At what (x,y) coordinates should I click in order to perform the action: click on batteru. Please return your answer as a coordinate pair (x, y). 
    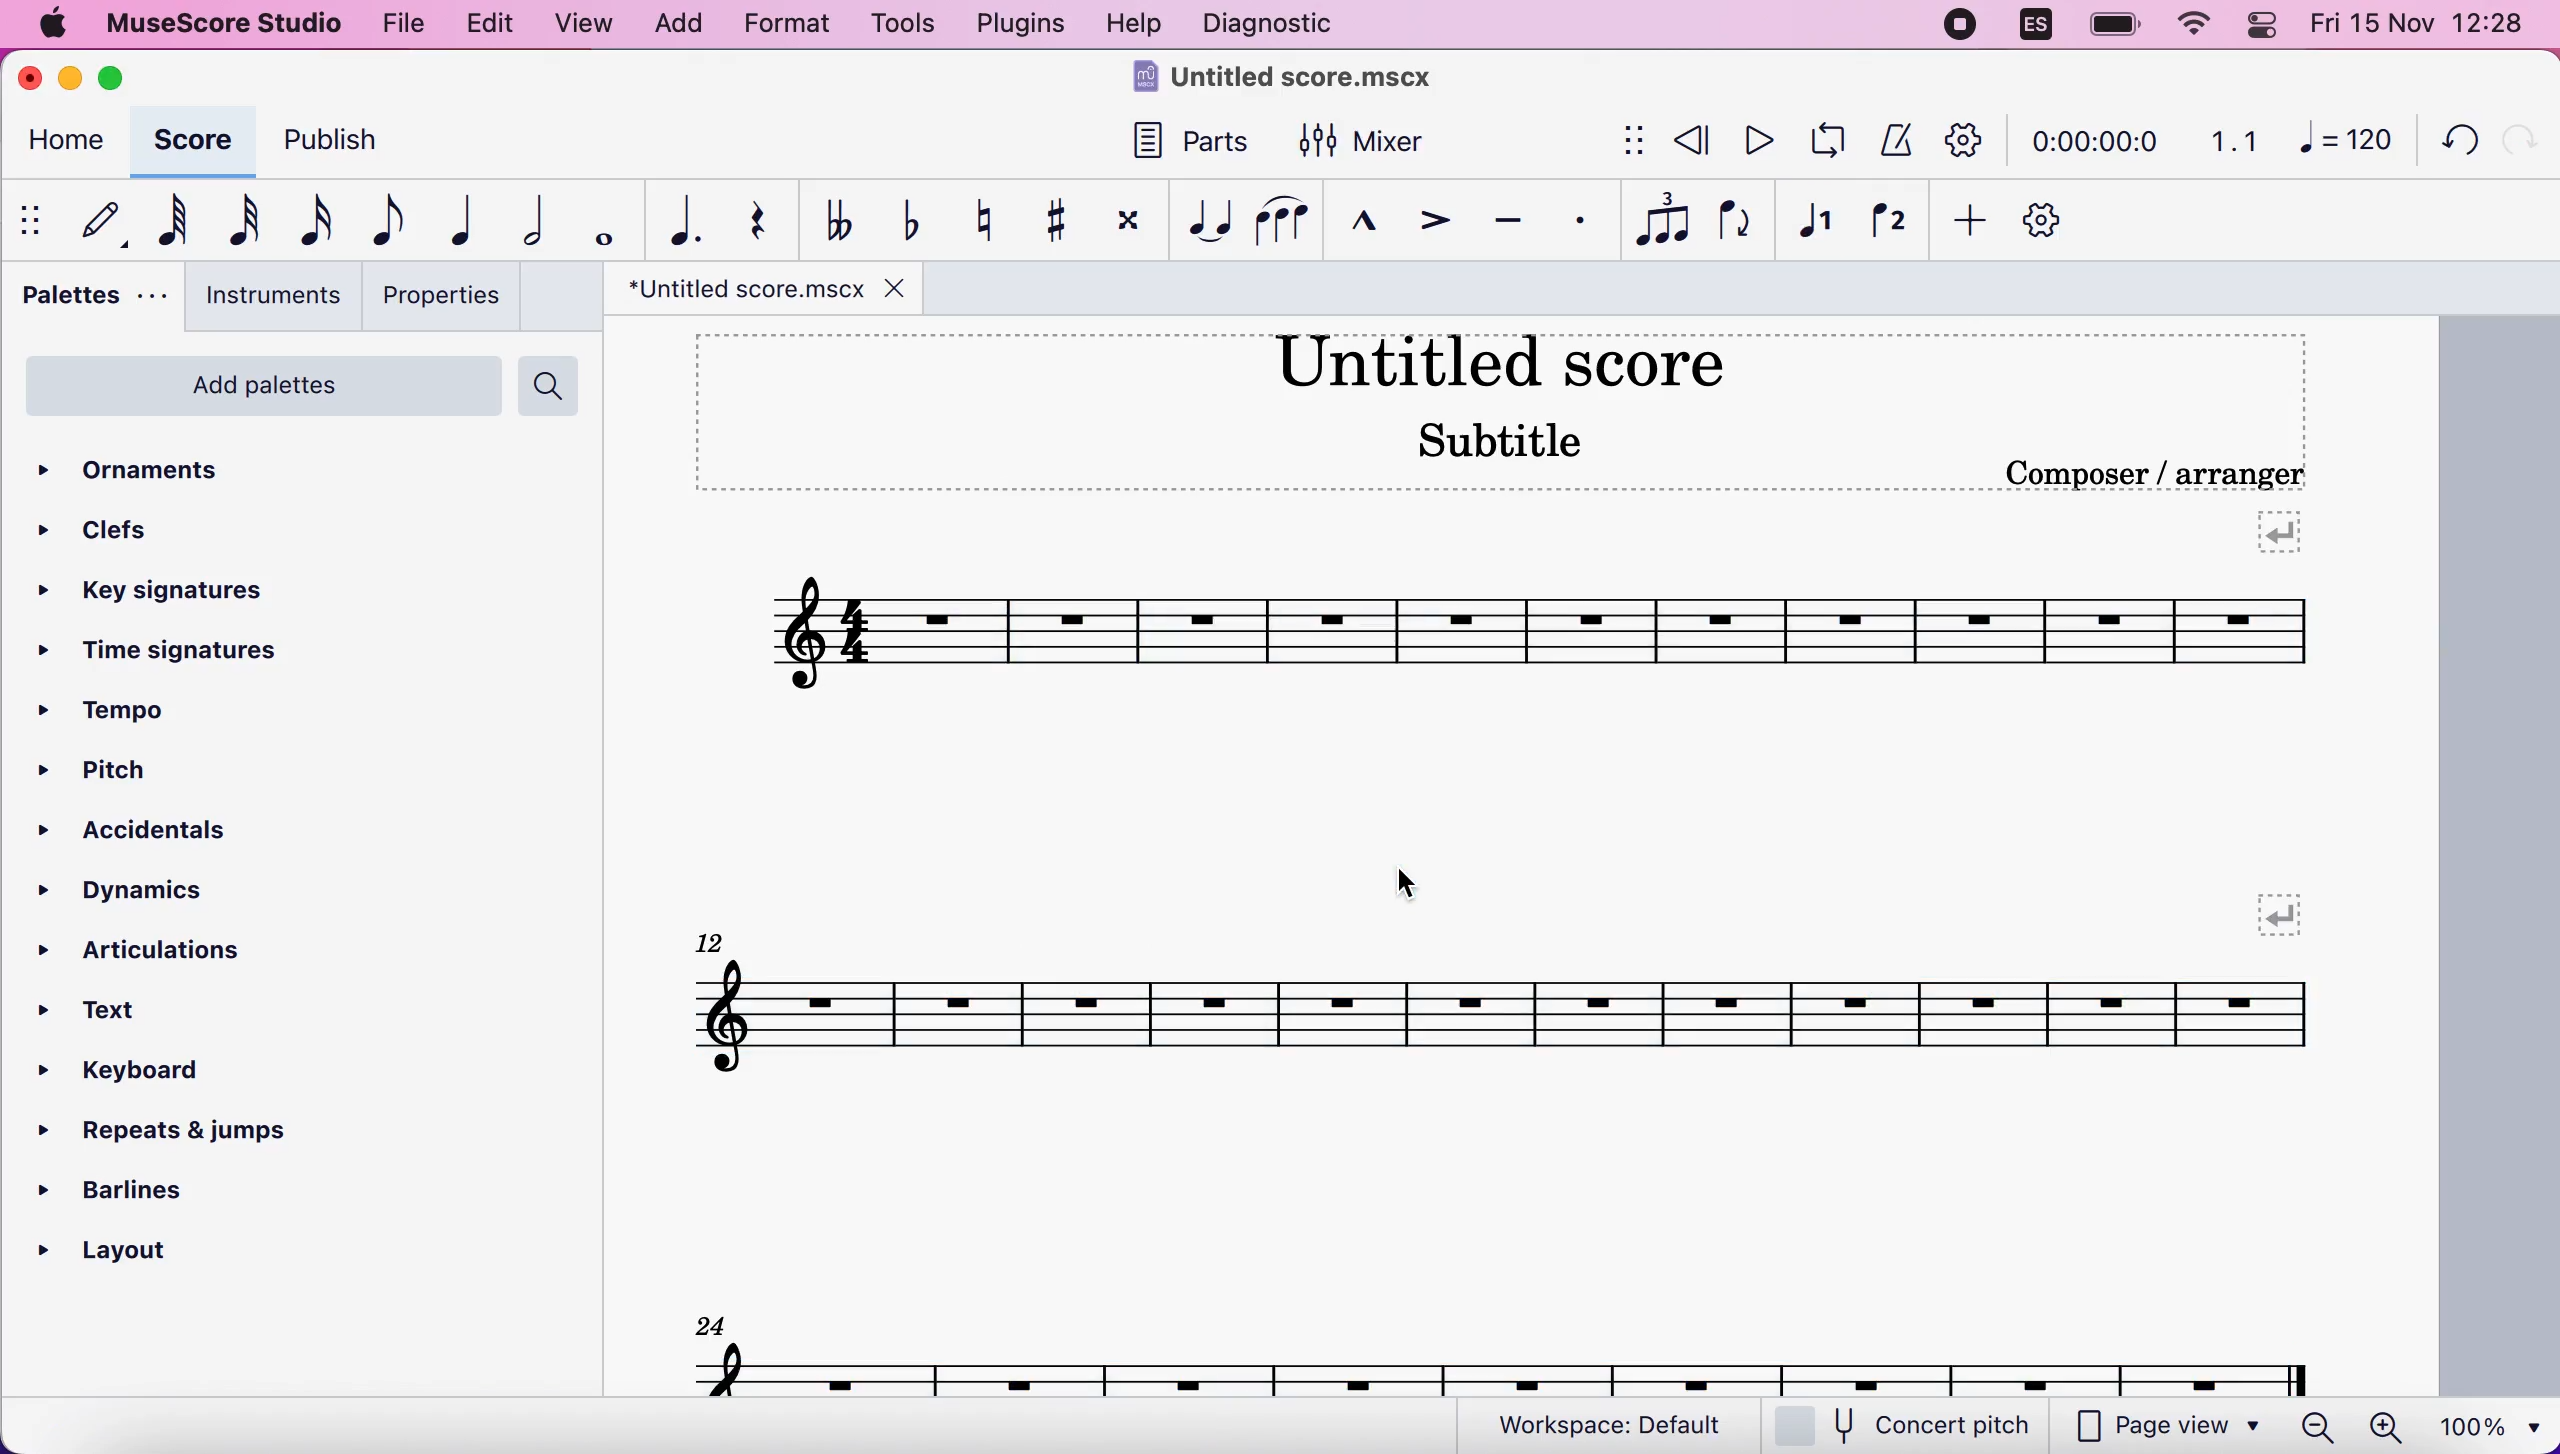
    Looking at the image, I should click on (2115, 27).